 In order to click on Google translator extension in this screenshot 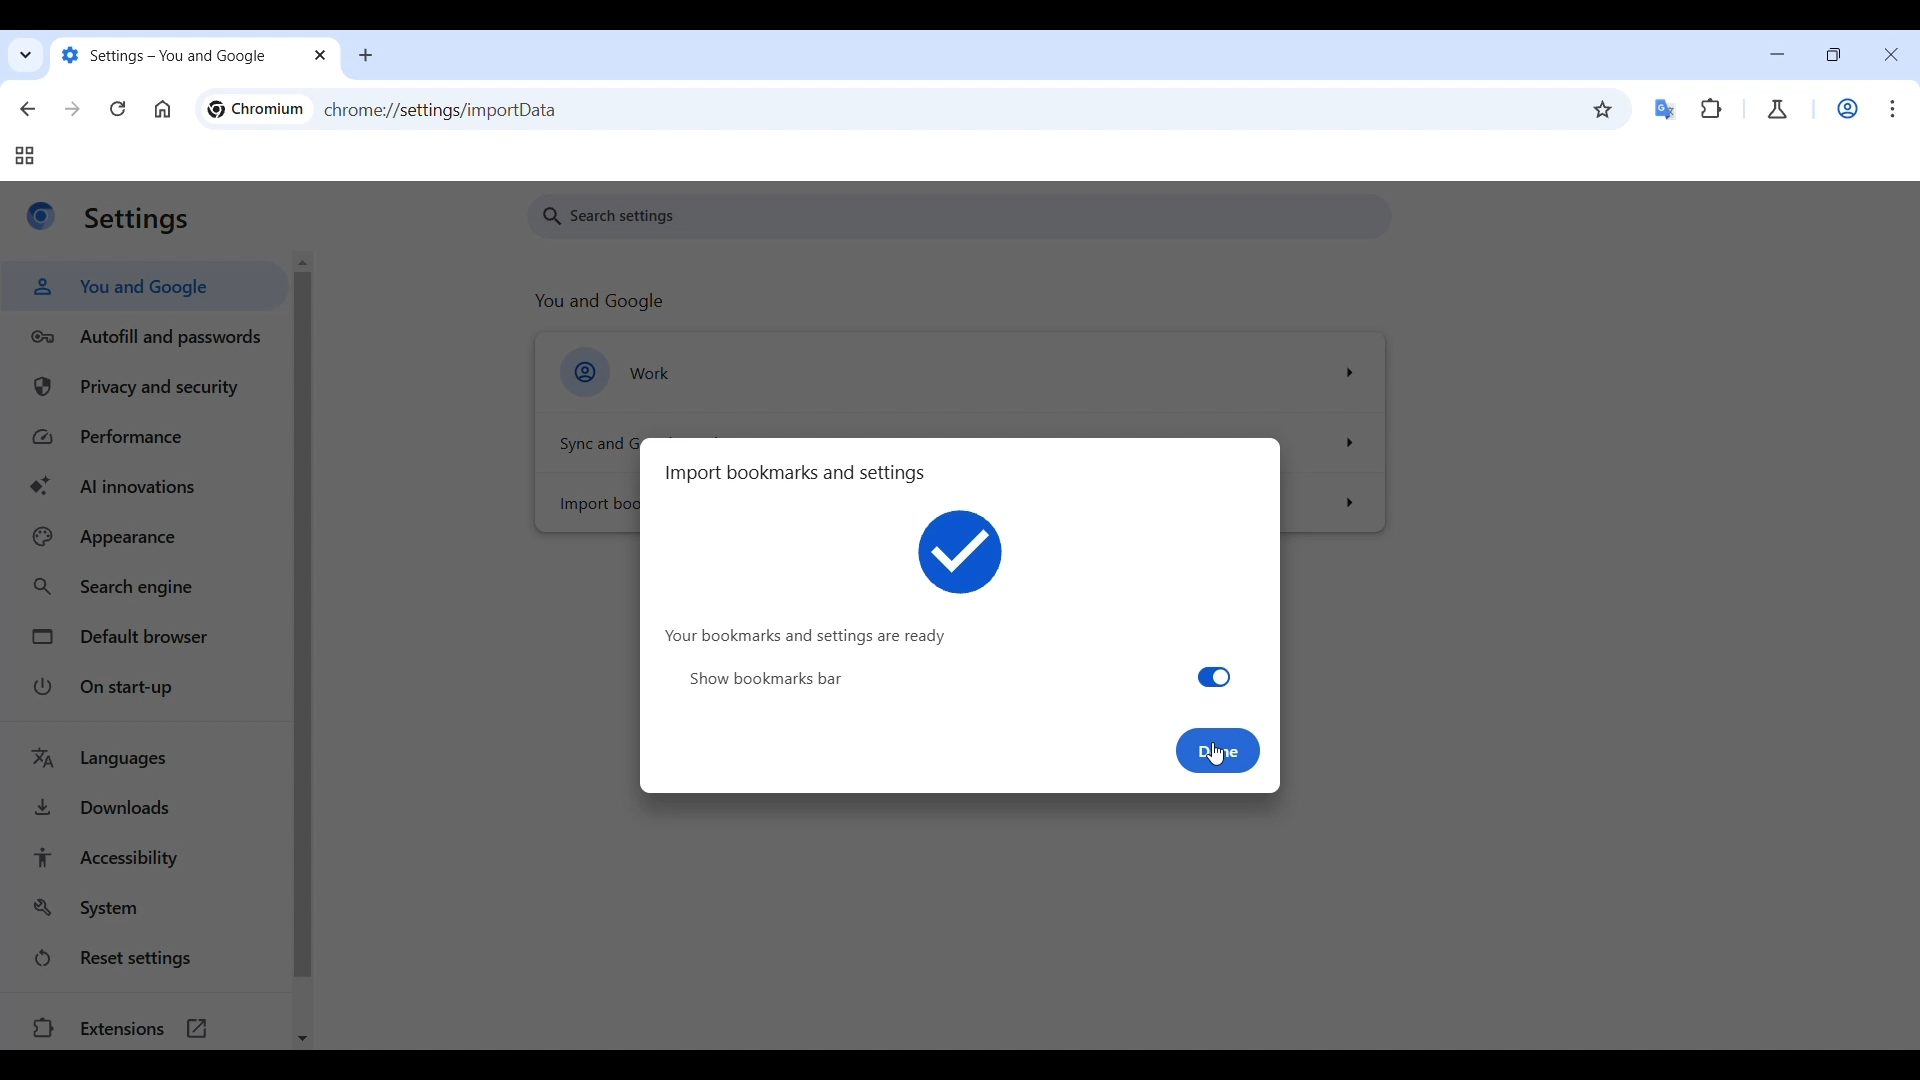, I will do `click(1667, 110)`.